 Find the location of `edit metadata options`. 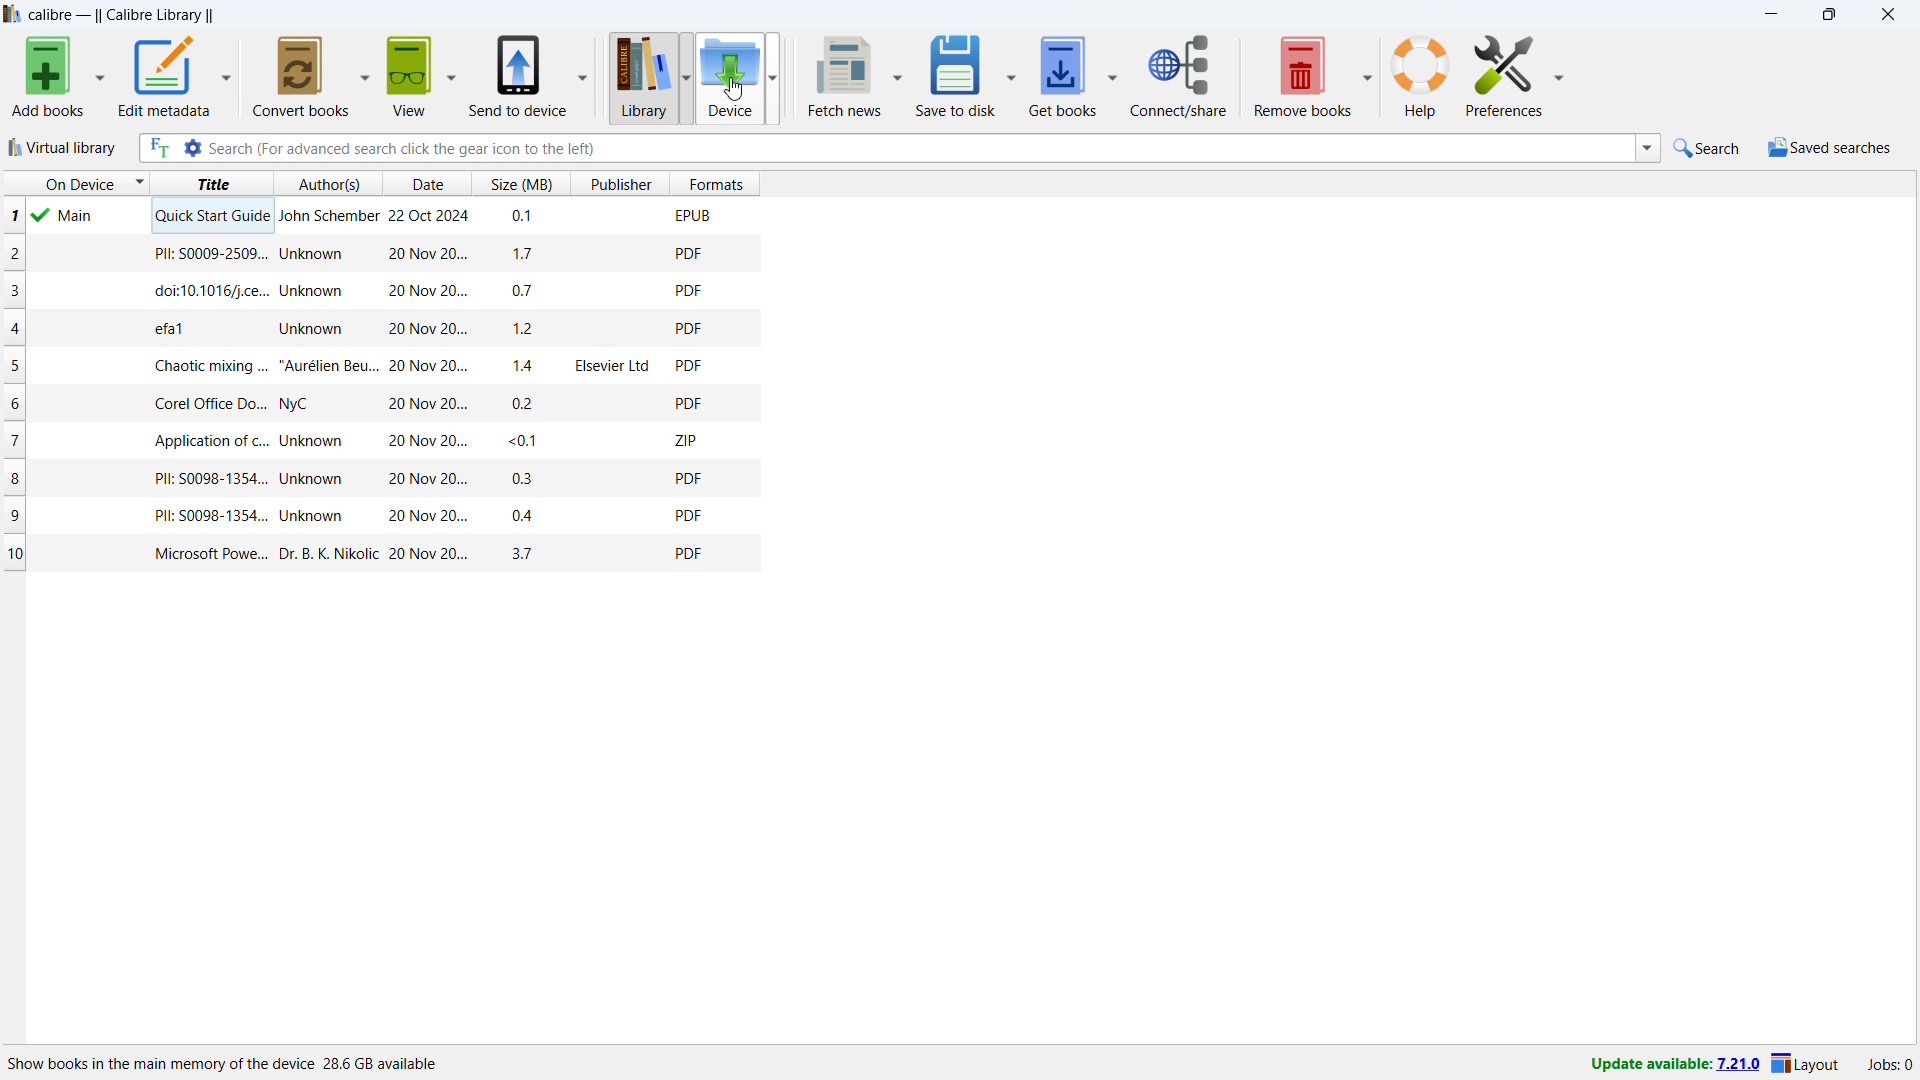

edit metadata options is located at coordinates (227, 79).